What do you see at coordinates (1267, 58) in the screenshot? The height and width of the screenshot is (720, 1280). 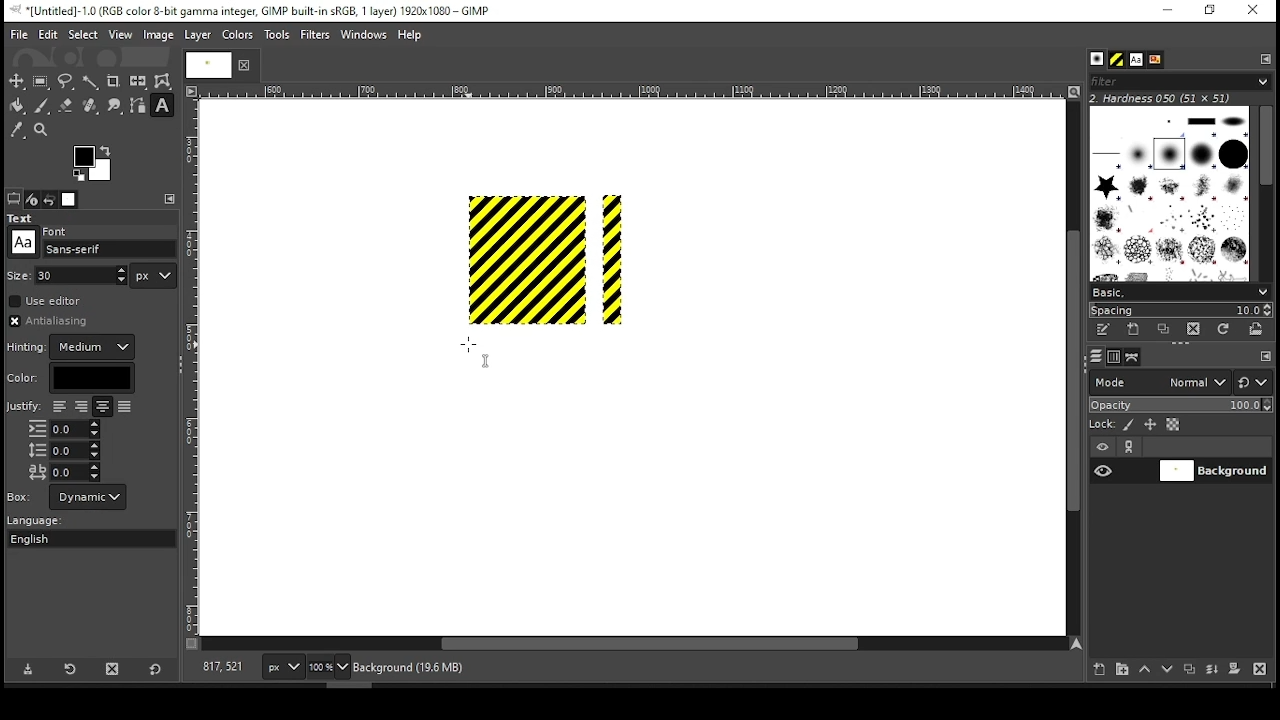 I see `configure this tab` at bounding box center [1267, 58].